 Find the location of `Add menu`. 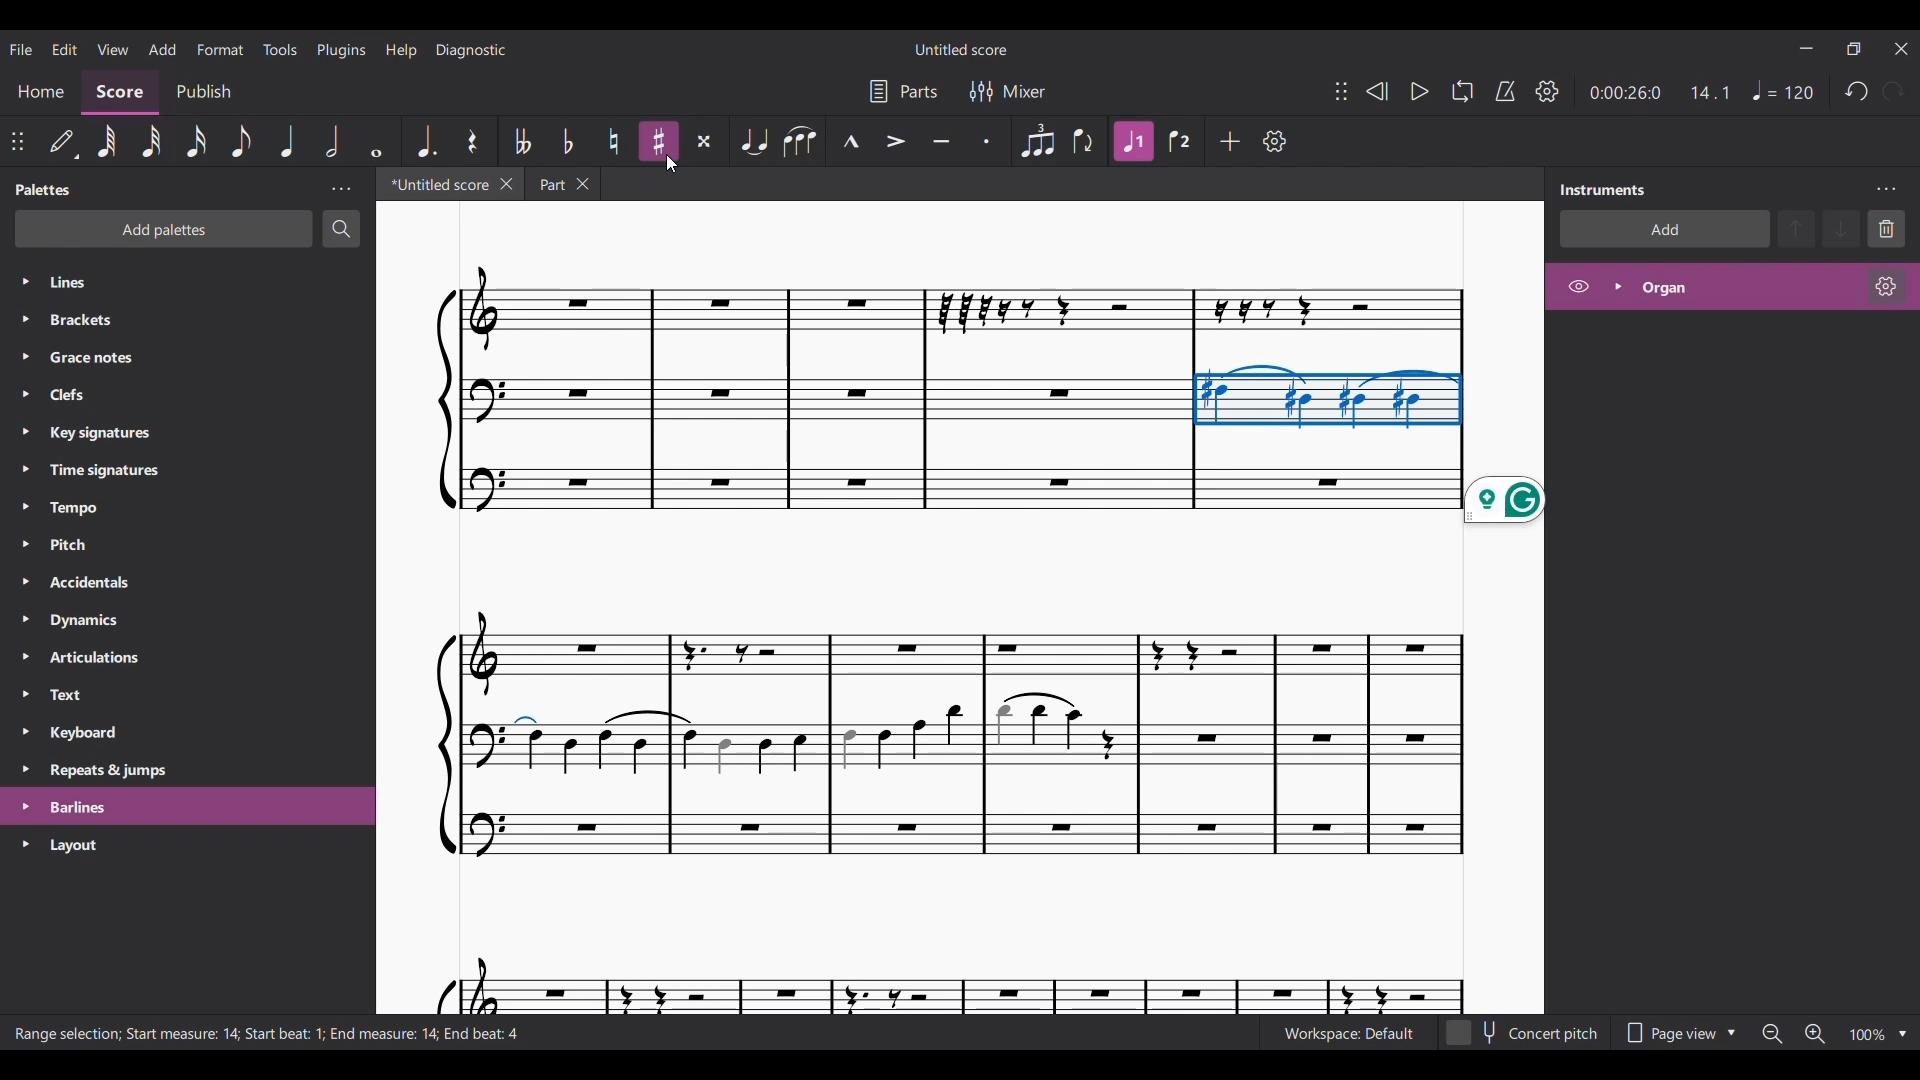

Add menu is located at coordinates (163, 48).